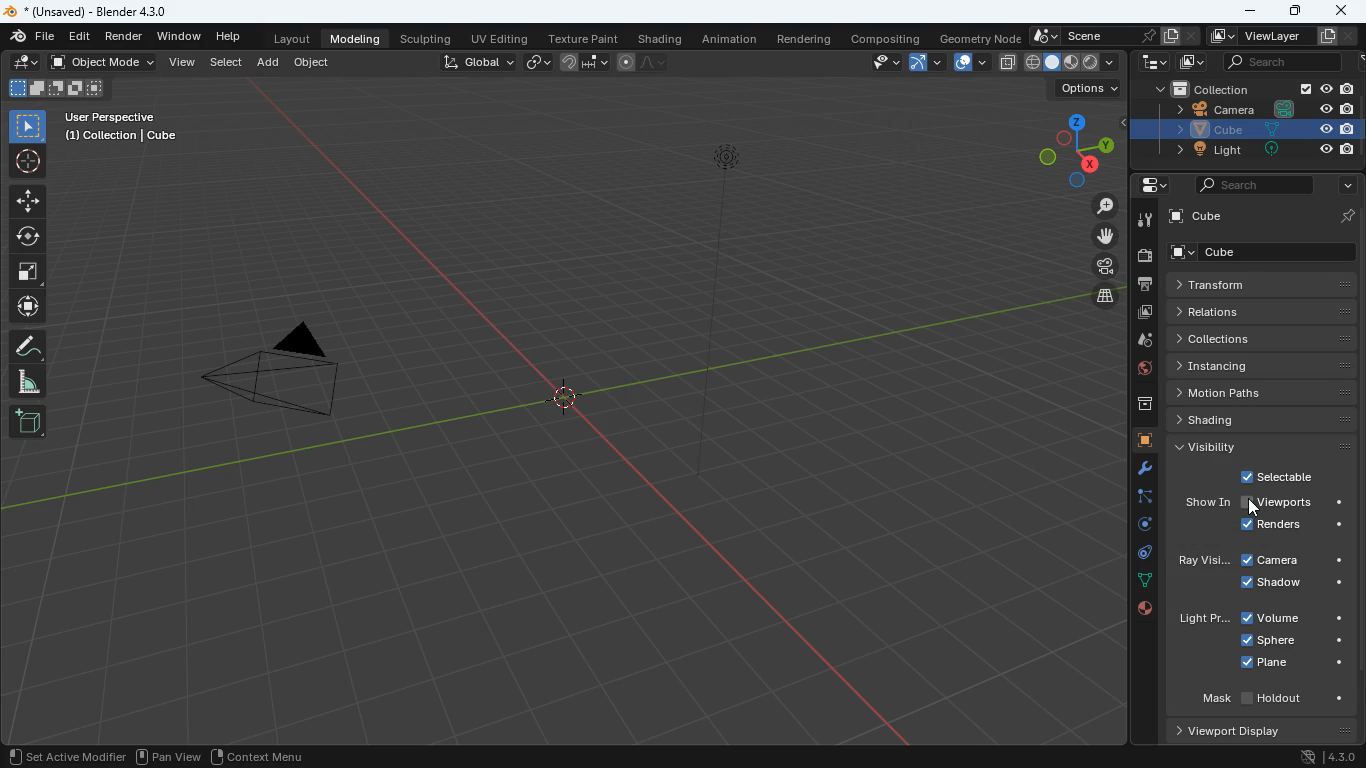 The width and height of the screenshot is (1366, 768). I want to click on select, so click(27, 126).